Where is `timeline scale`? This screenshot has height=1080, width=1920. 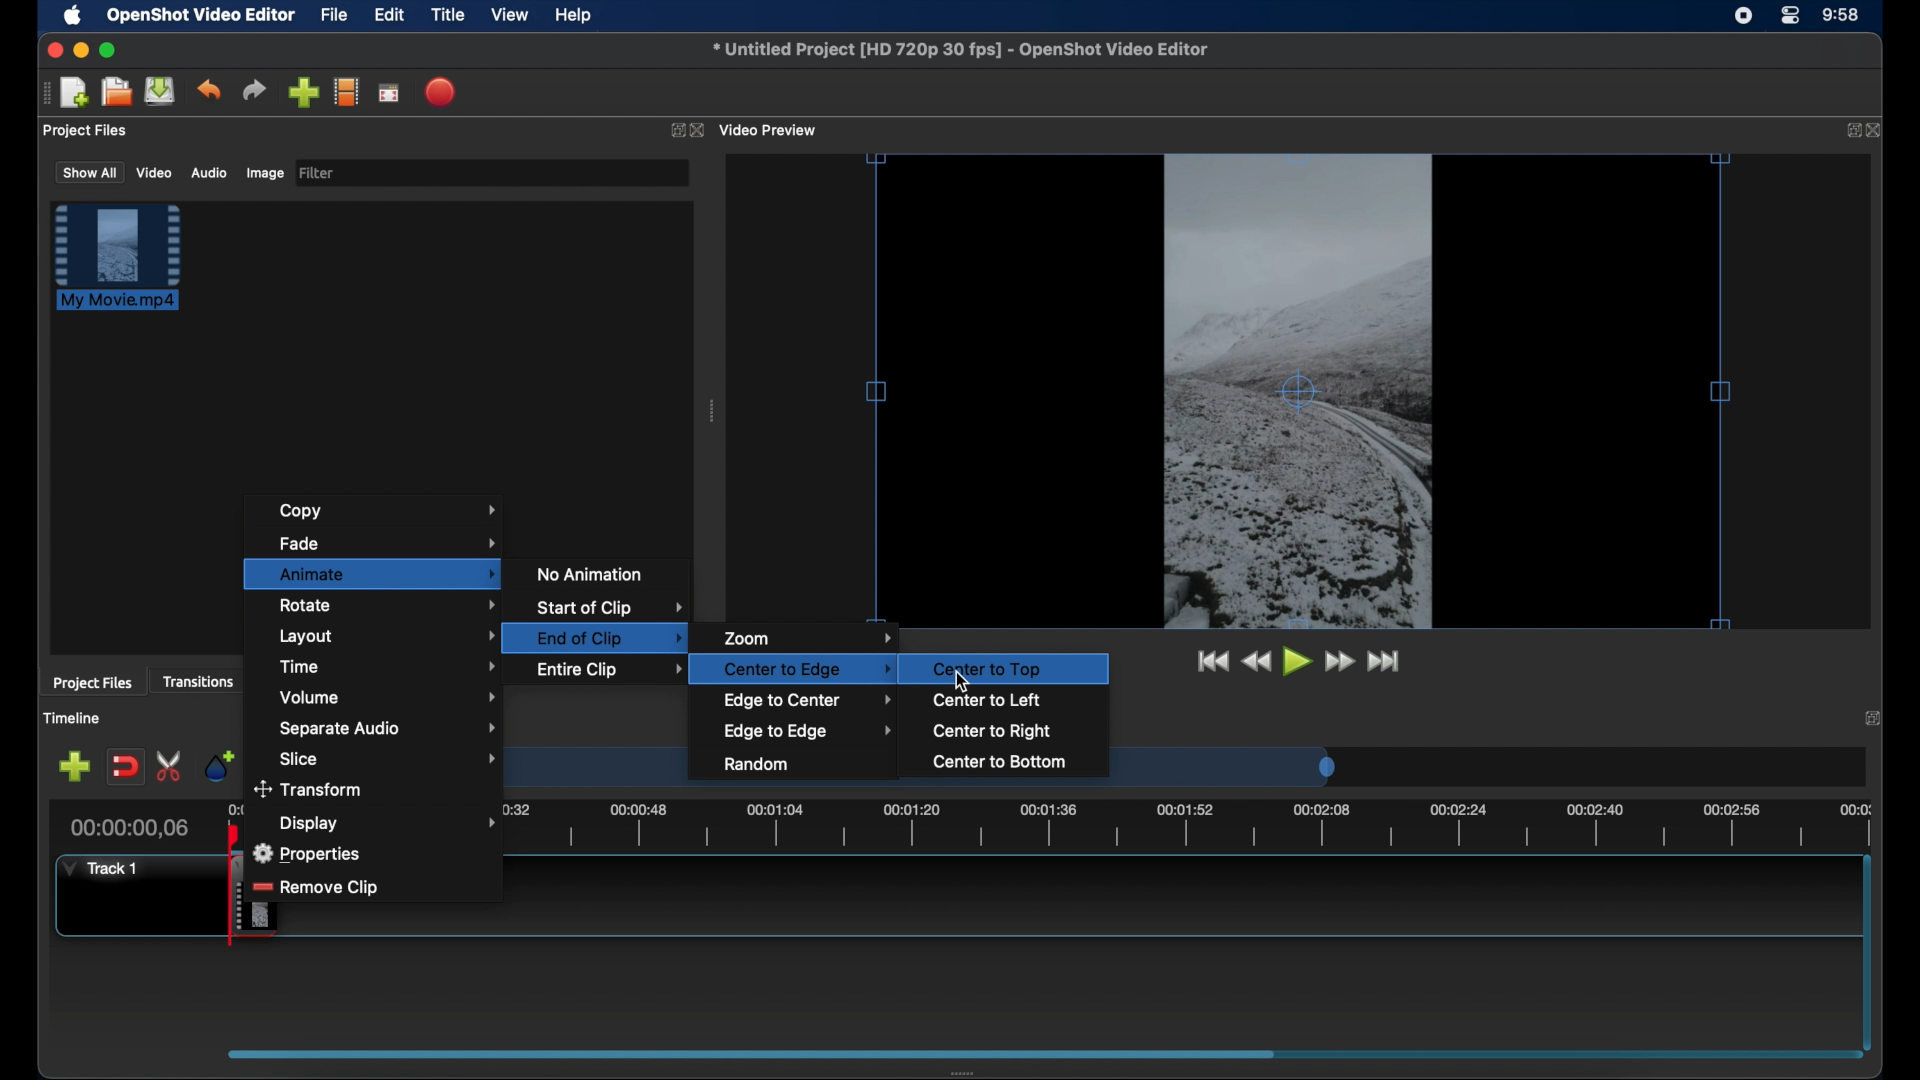
timeline scale is located at coordinates (1184, 826).